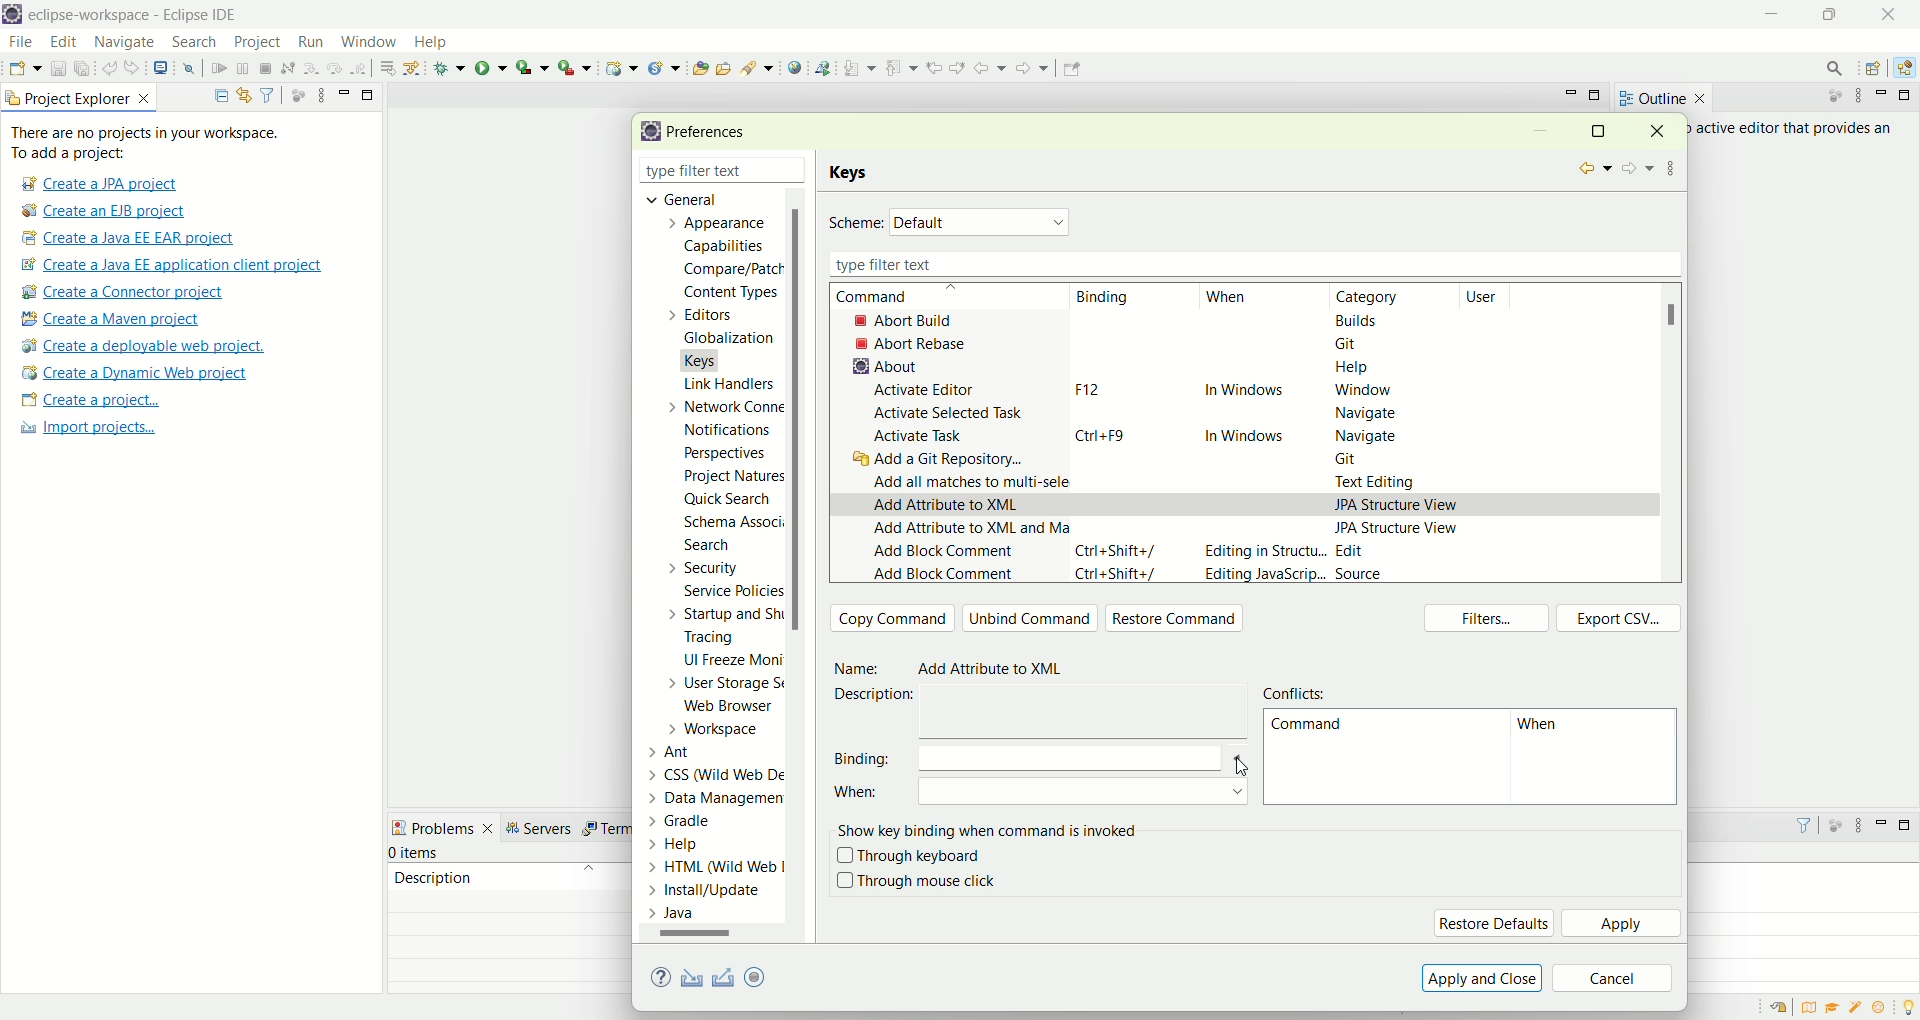 This screenshot has width=1920, height=1020. Describe the element at coordinates (960, 66) in the screenshot. I see `next edit location` at that location.